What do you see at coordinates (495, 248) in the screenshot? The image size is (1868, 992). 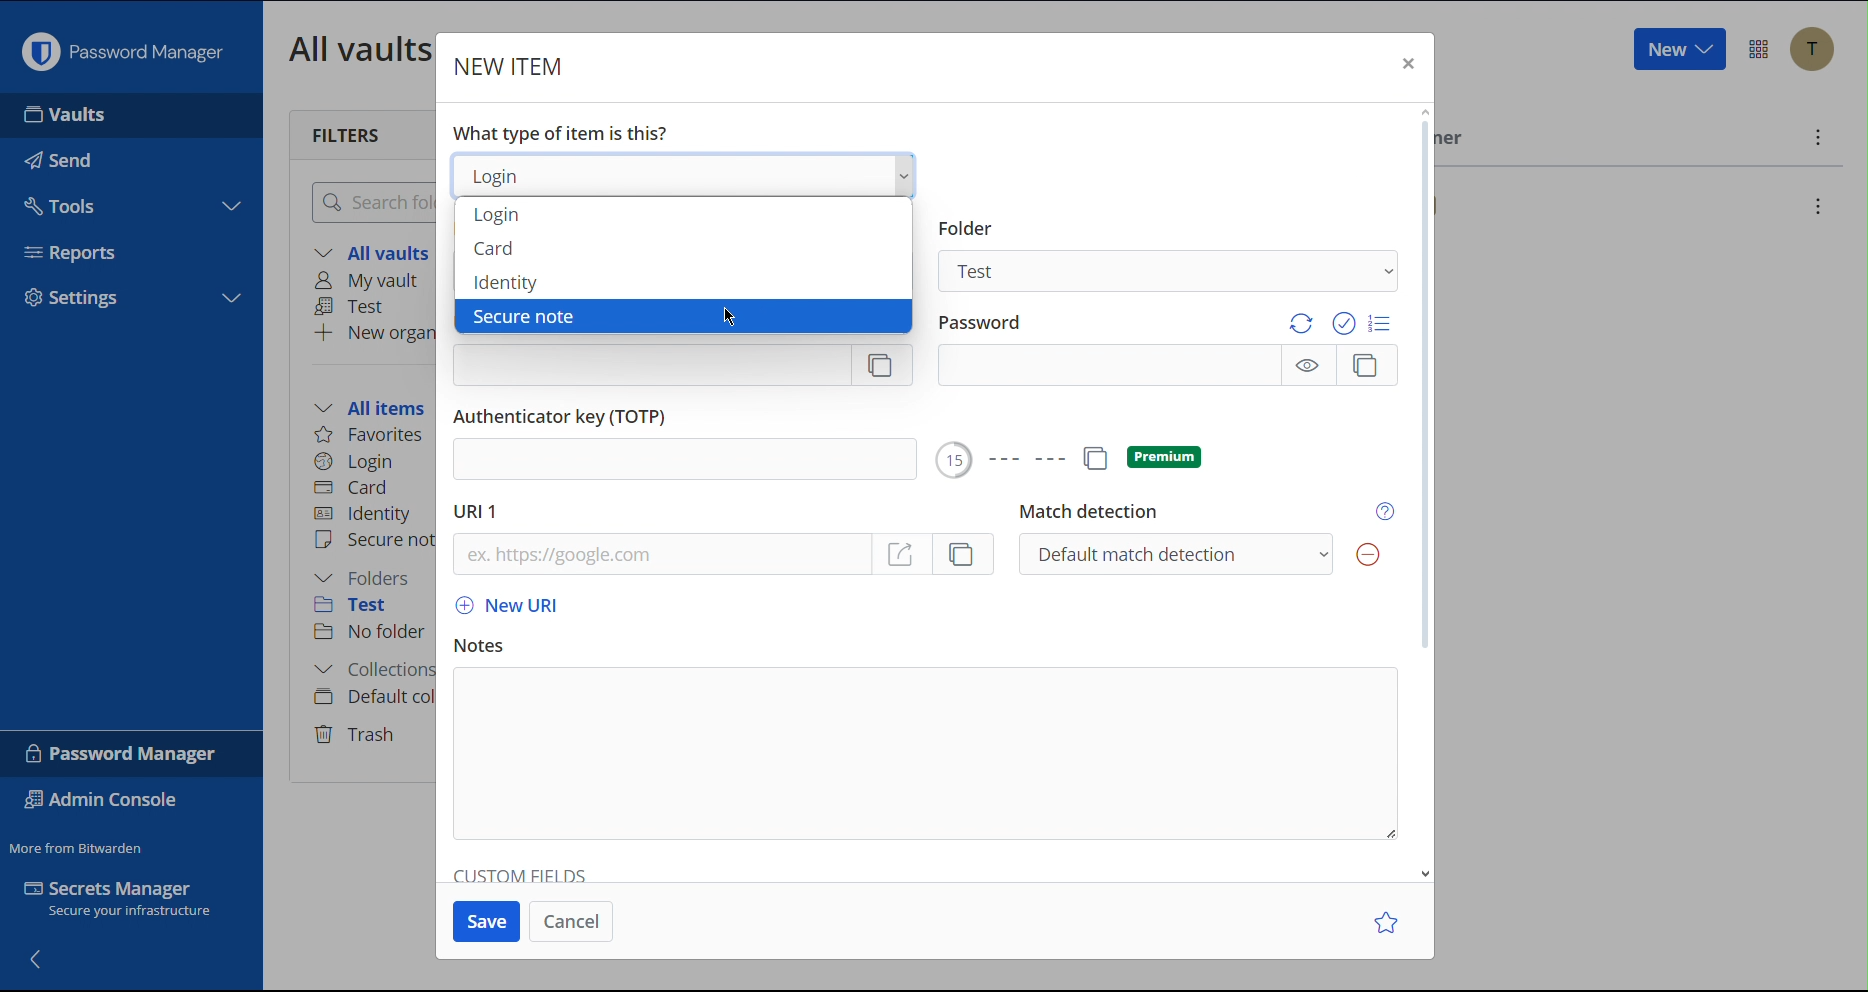 I see `Card` at bounding box center [495, 248].